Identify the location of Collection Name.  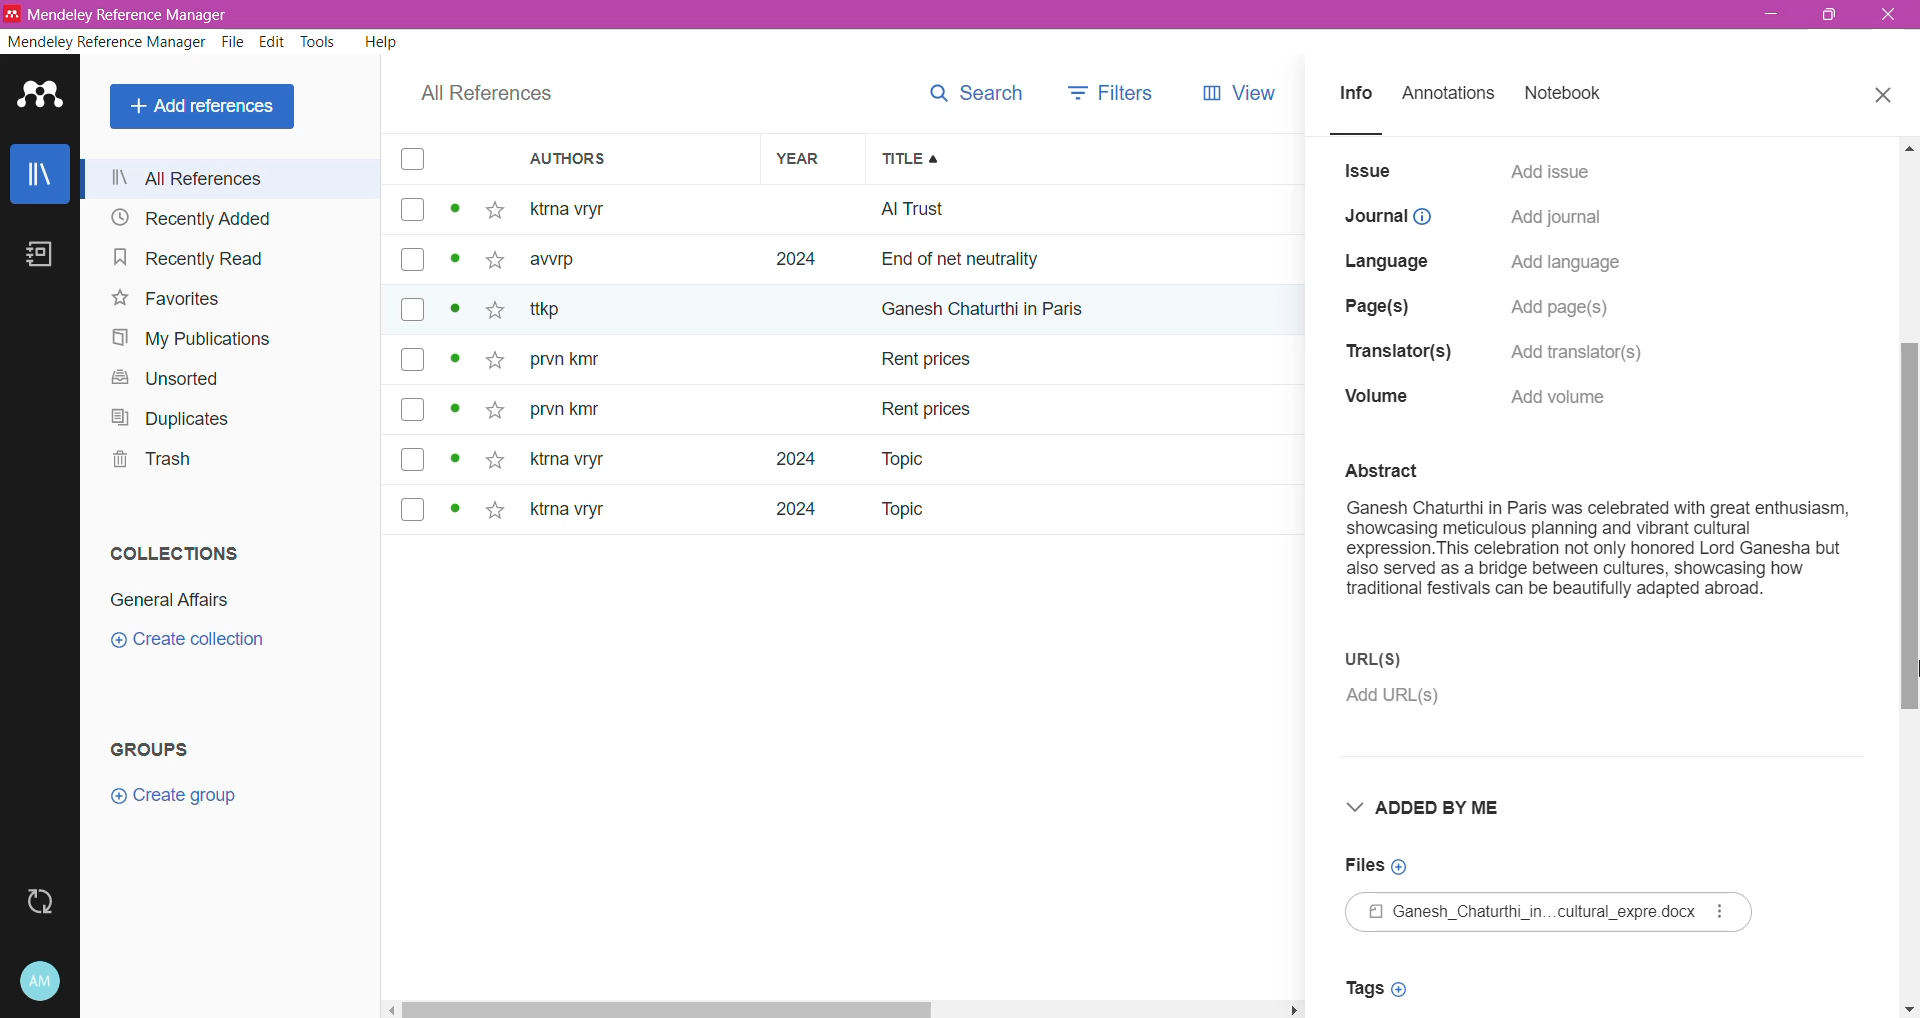
(174, 597).